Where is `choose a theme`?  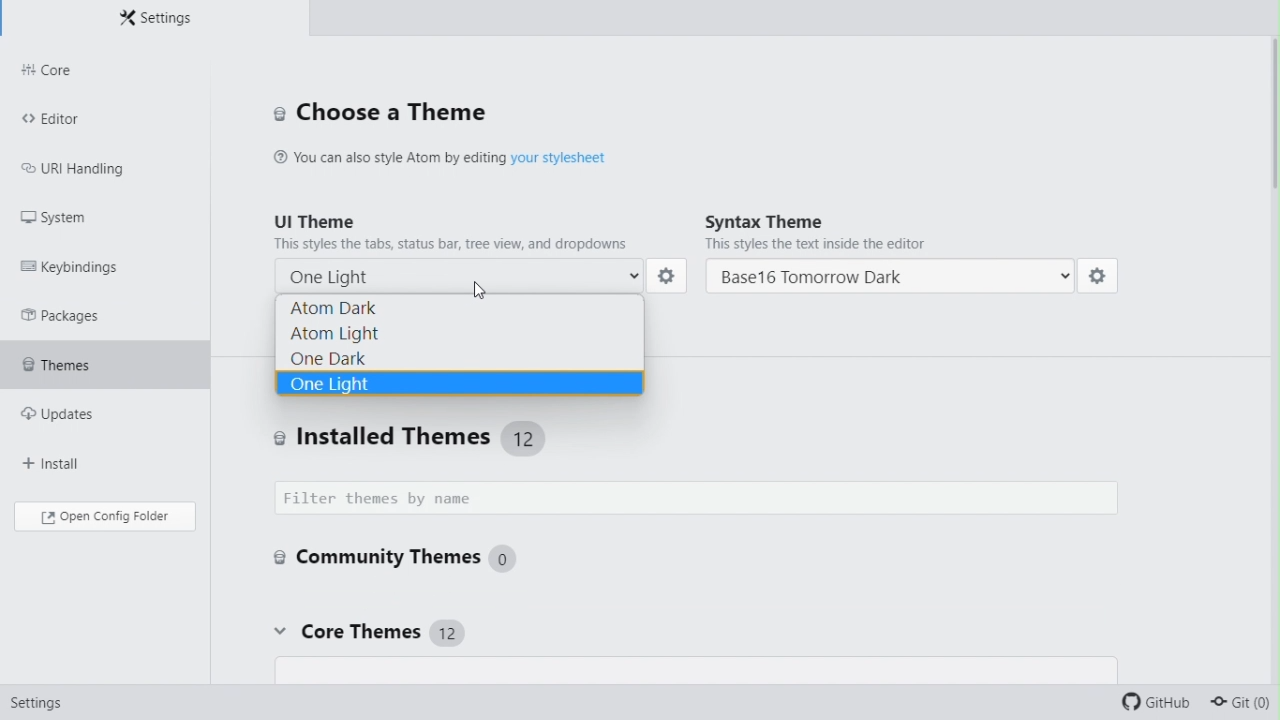
choose a theme is located at coordinates (380, 111).